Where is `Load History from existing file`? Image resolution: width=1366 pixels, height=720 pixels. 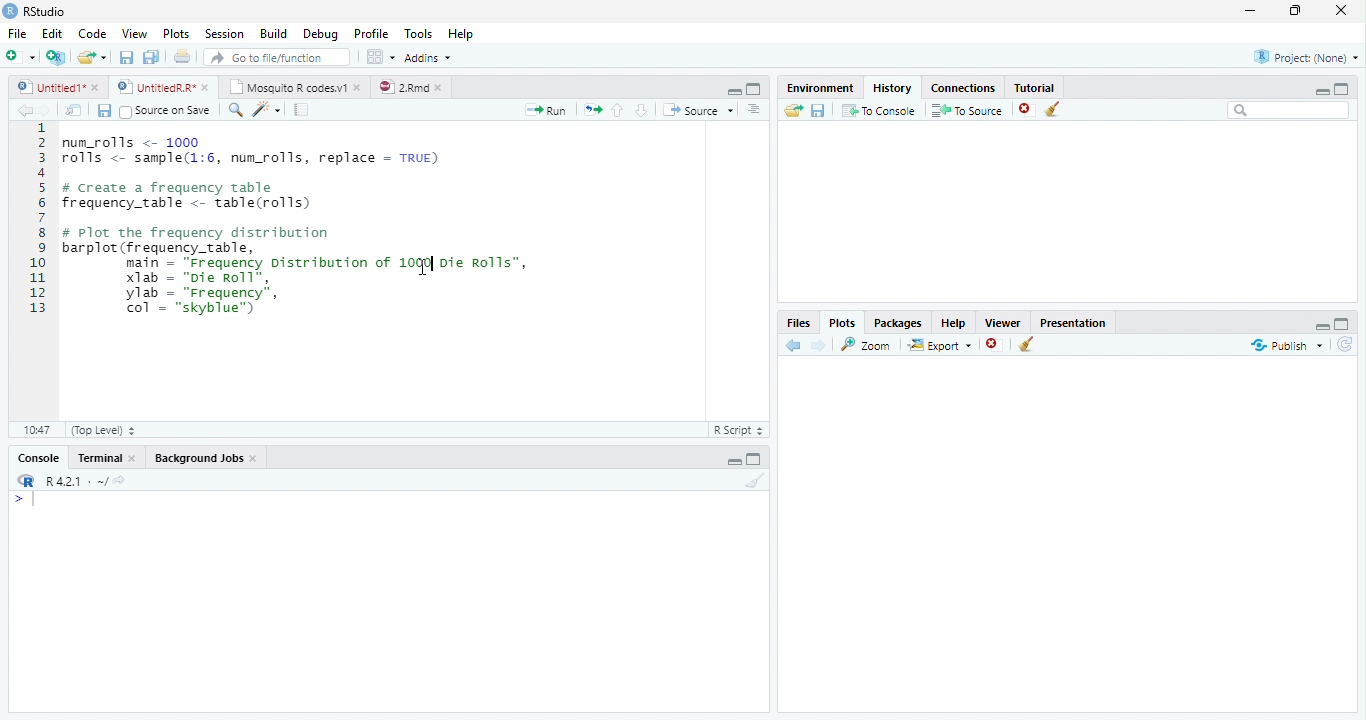
Load History from existing file is located at coordinates (793, 110).